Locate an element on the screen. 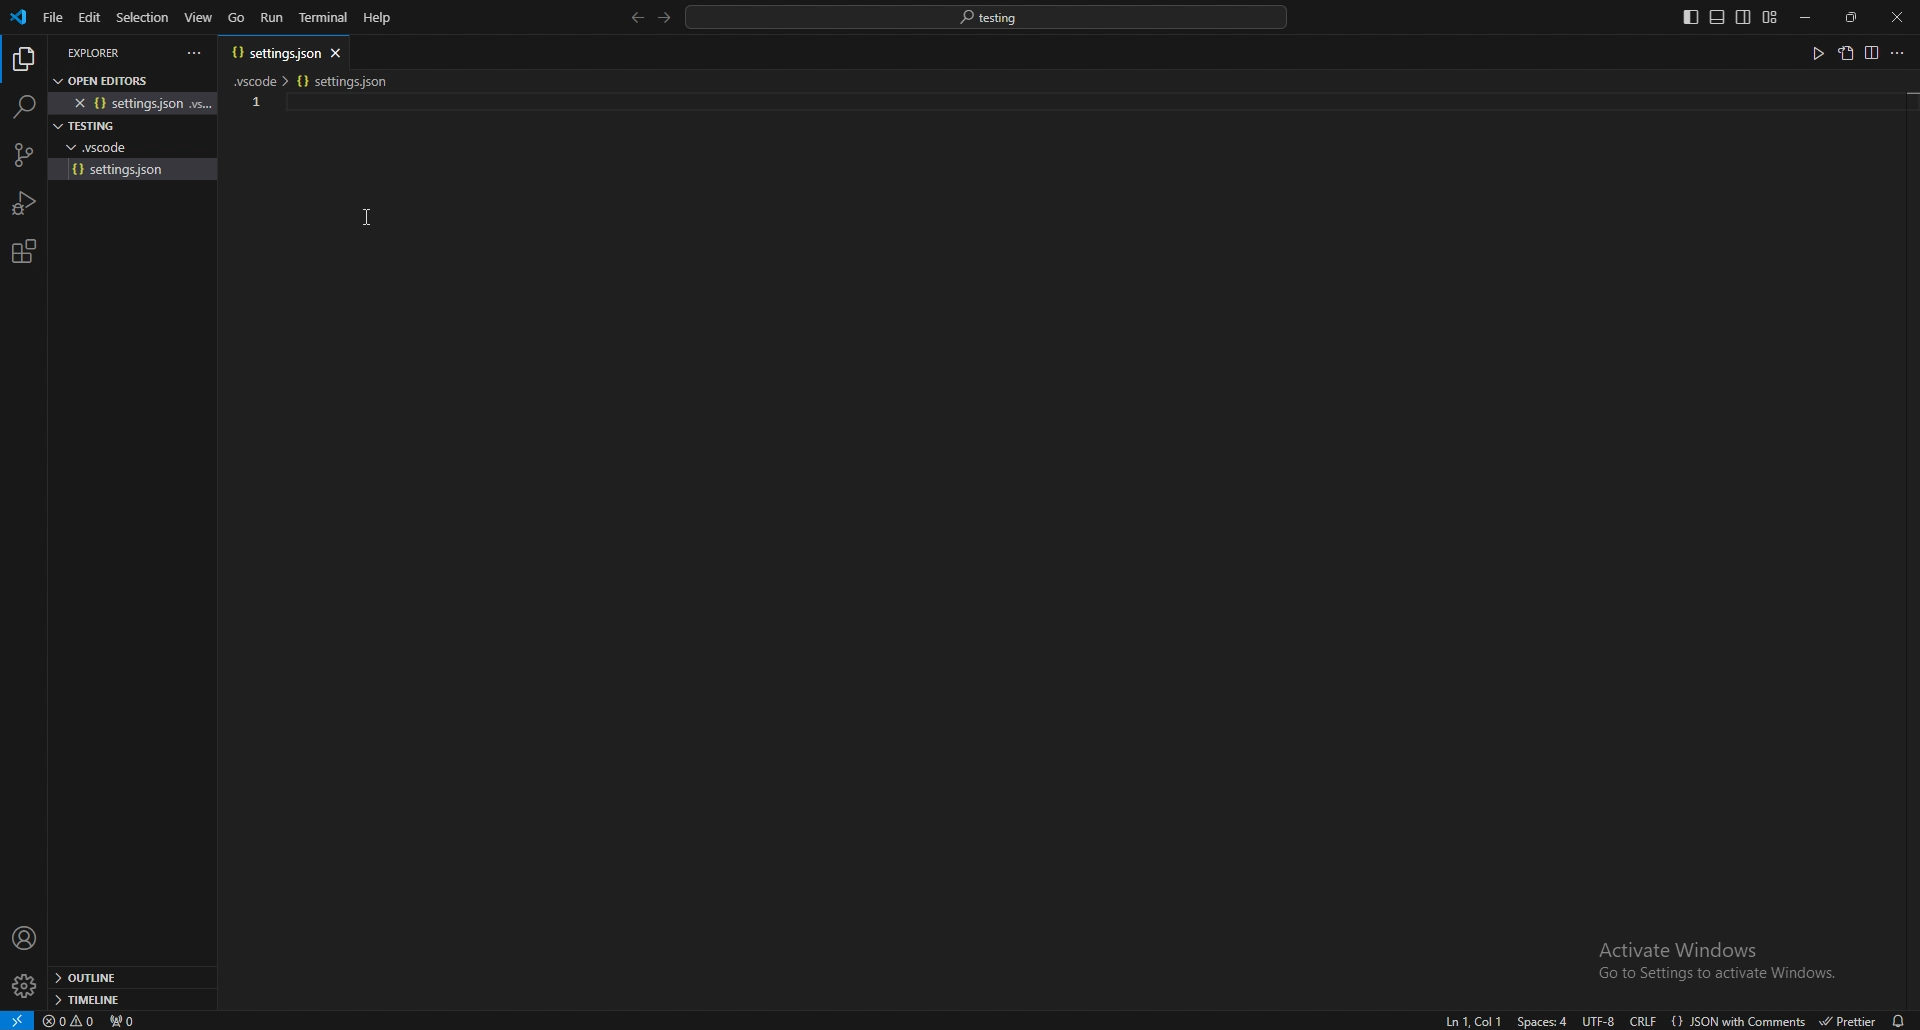 Image resolution: width=1920 pixels, height=1030 pixels. space is located at coordinates (1544, 1021).